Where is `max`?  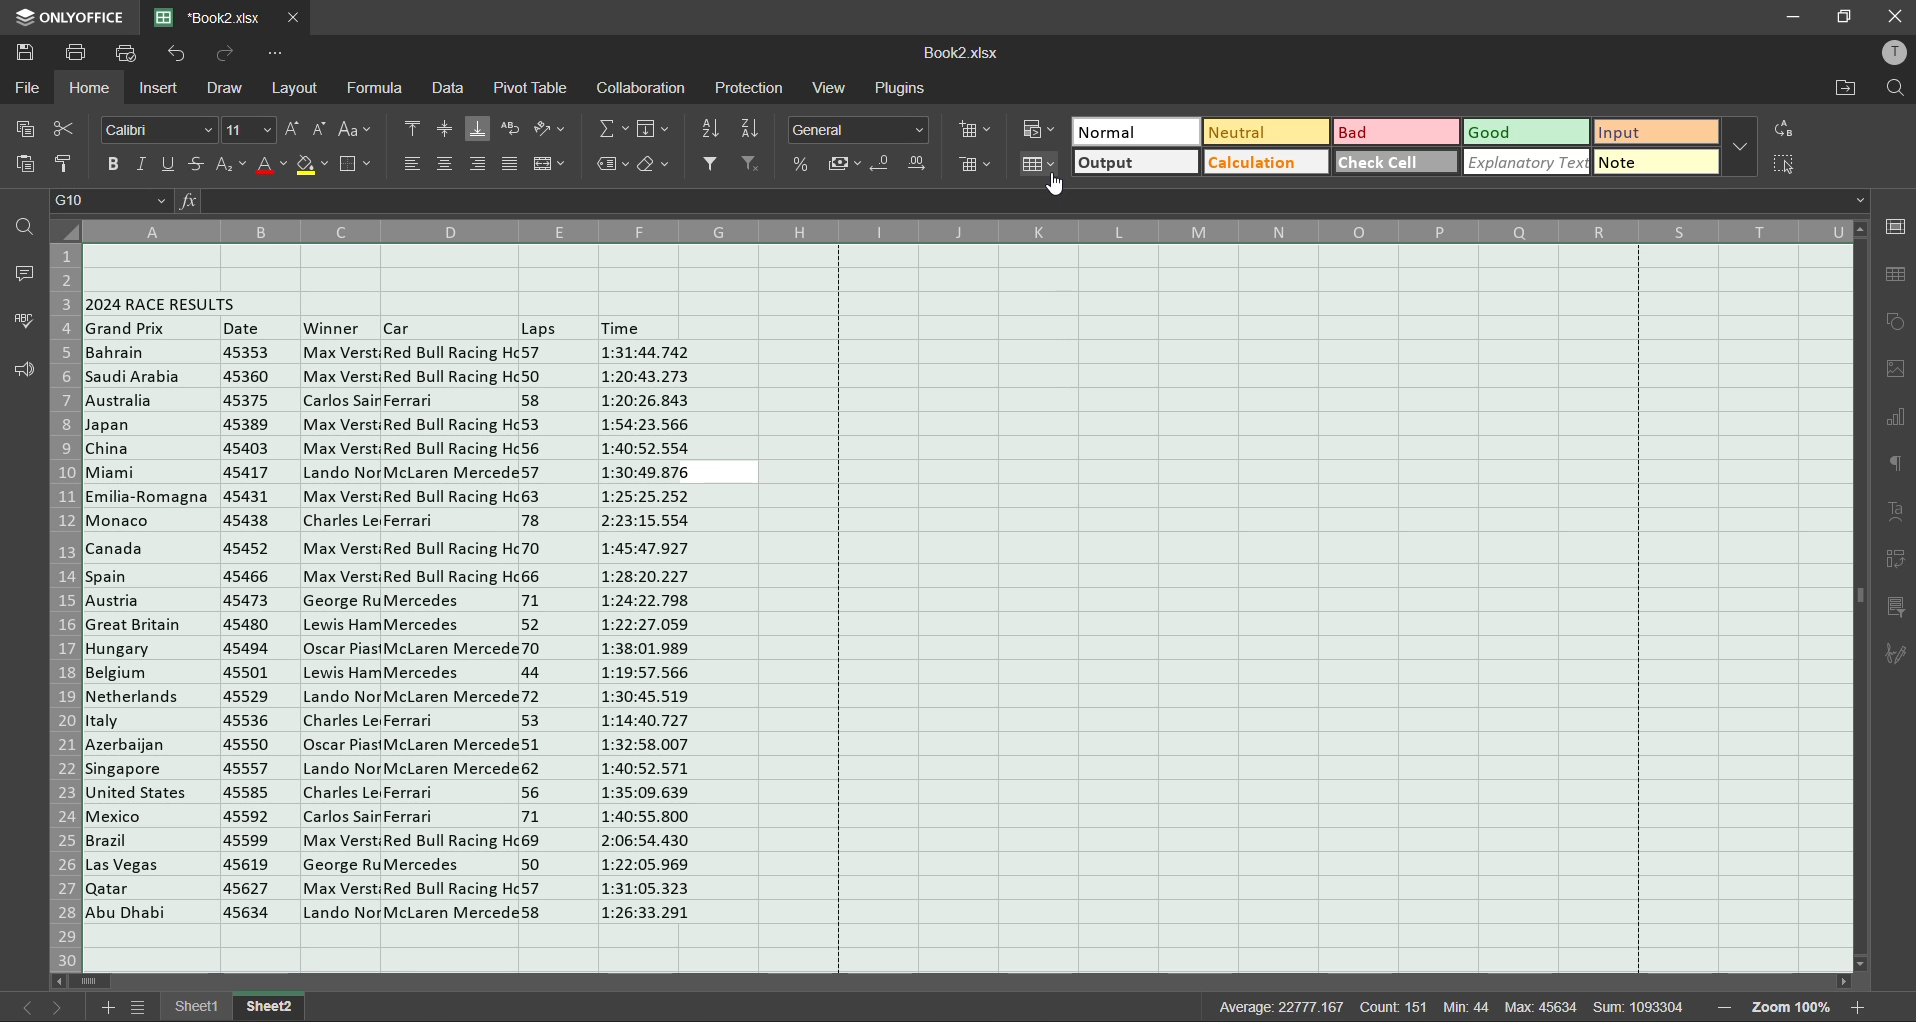
max is located at coordinates (1540, 1006).